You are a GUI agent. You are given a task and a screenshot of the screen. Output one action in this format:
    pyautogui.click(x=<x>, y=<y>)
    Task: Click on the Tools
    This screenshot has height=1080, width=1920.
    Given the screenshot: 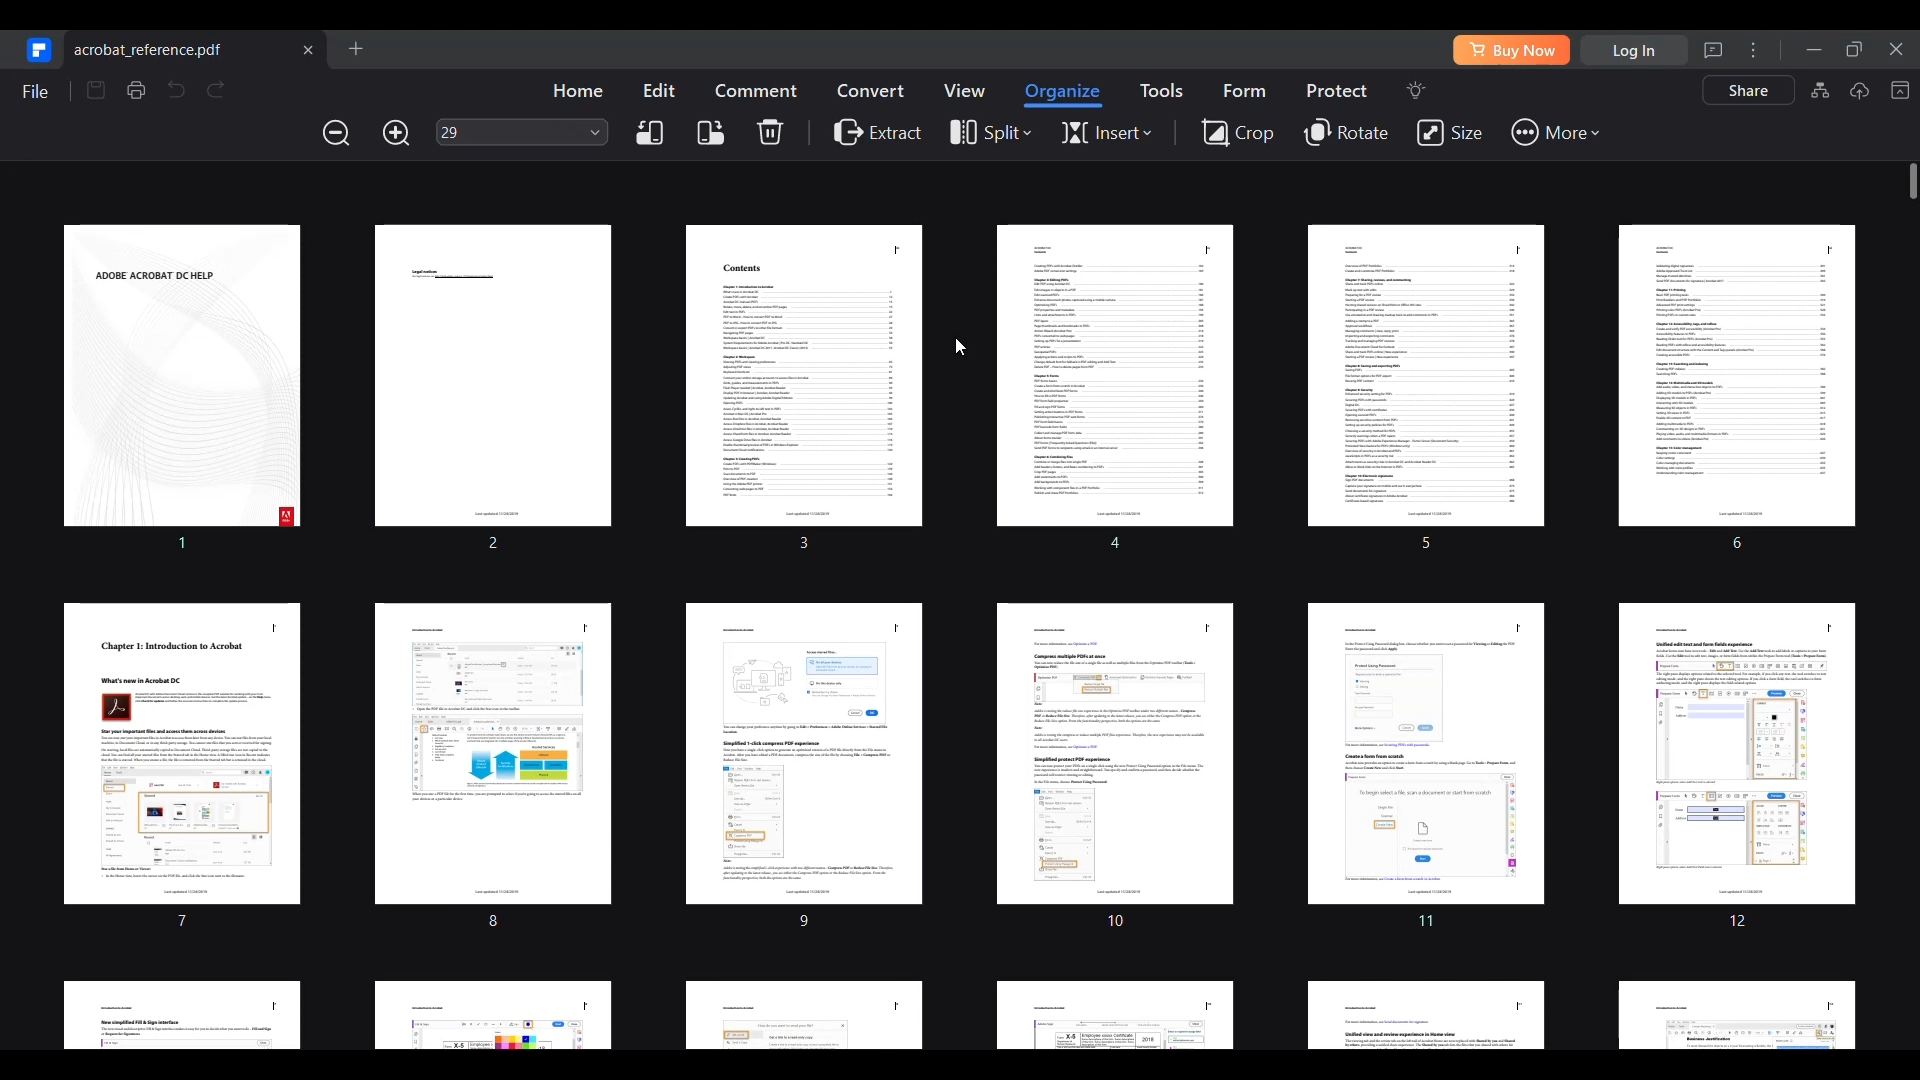 What is the action you would take?
    pyautogui.click(x=1161, y=90)
    